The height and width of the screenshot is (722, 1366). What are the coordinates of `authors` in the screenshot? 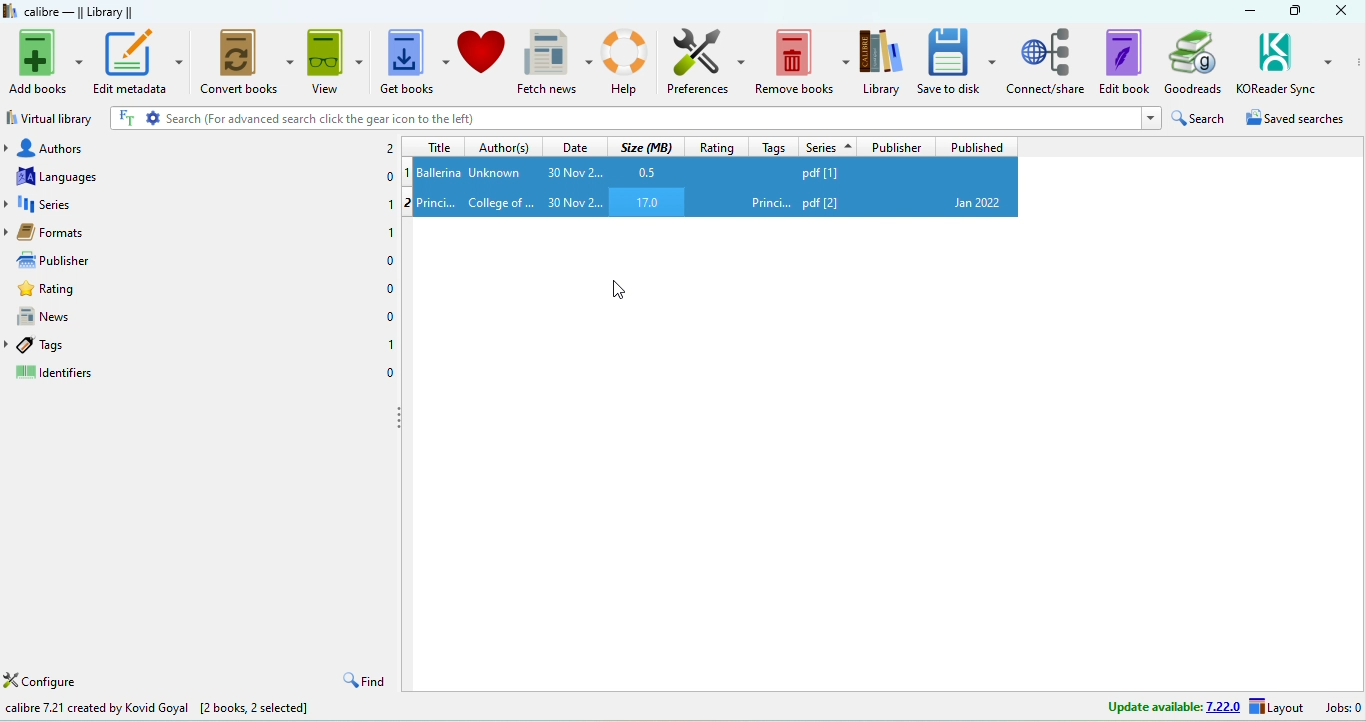 It's located at (506, 147).